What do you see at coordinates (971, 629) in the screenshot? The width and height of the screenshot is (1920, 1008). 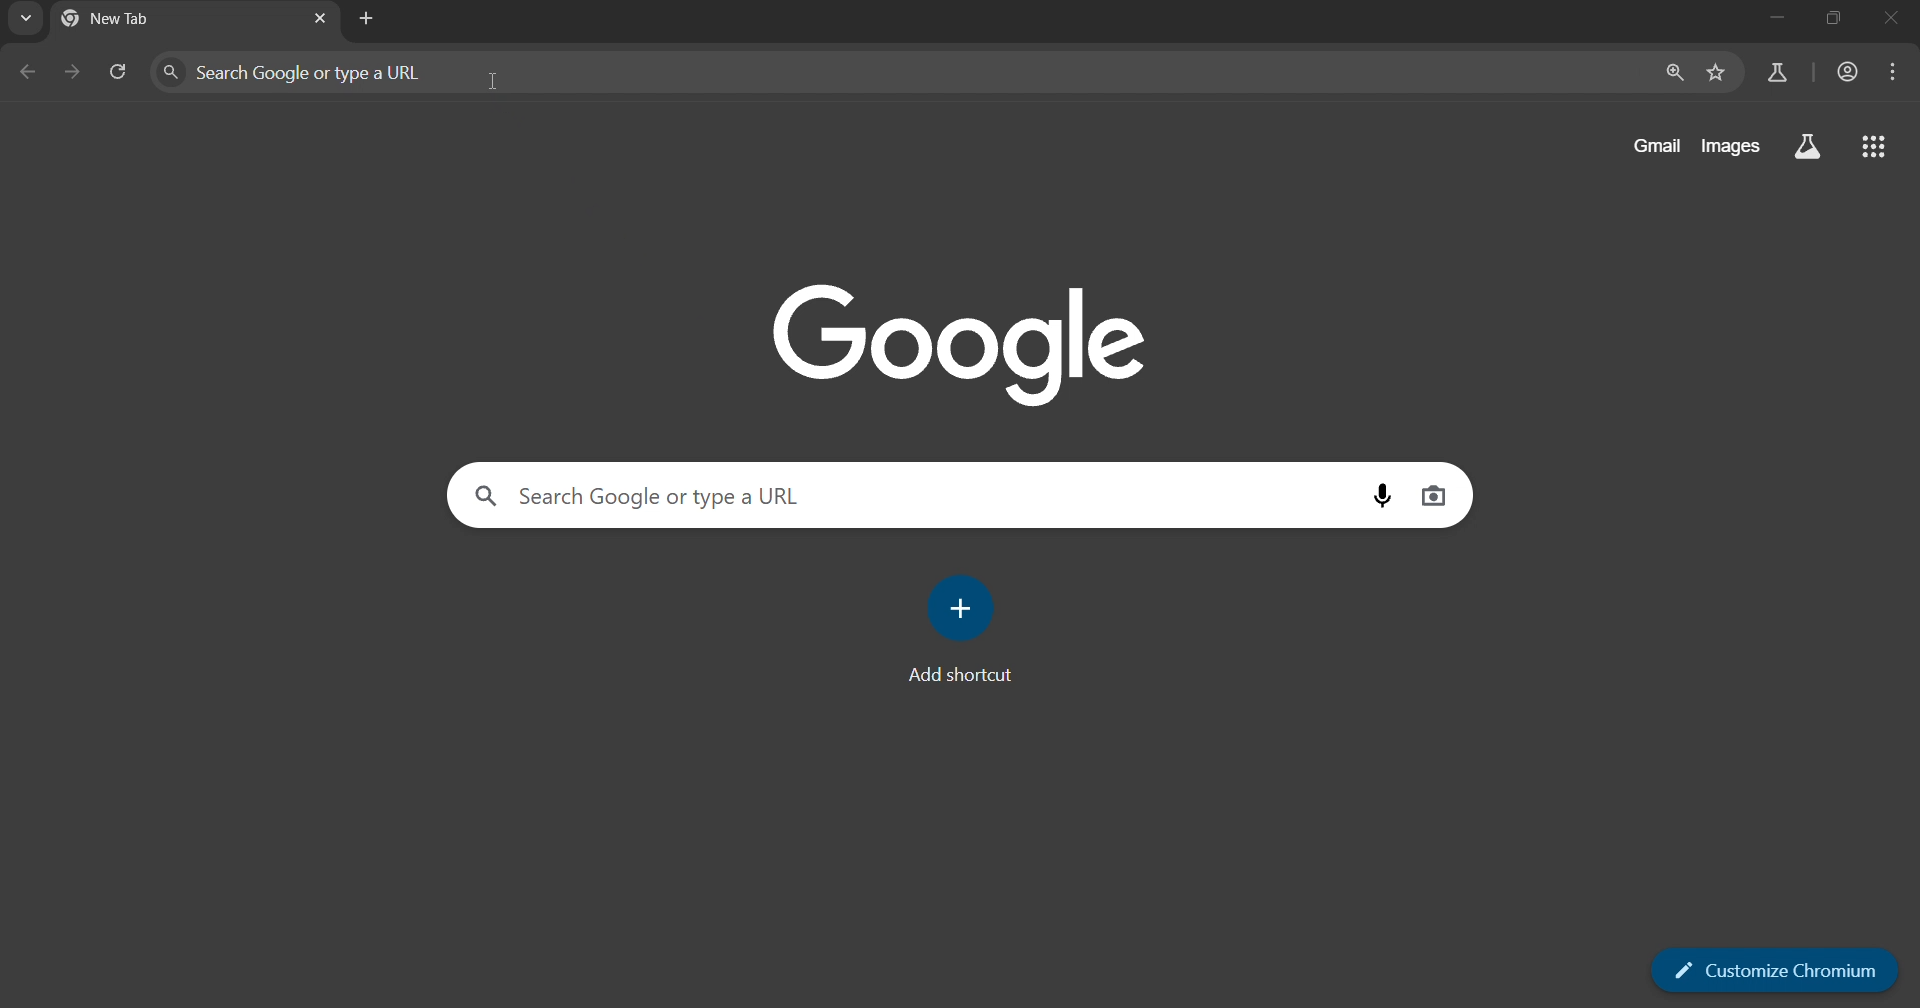 I see `add shortcut` at bounding box center [971, 629].